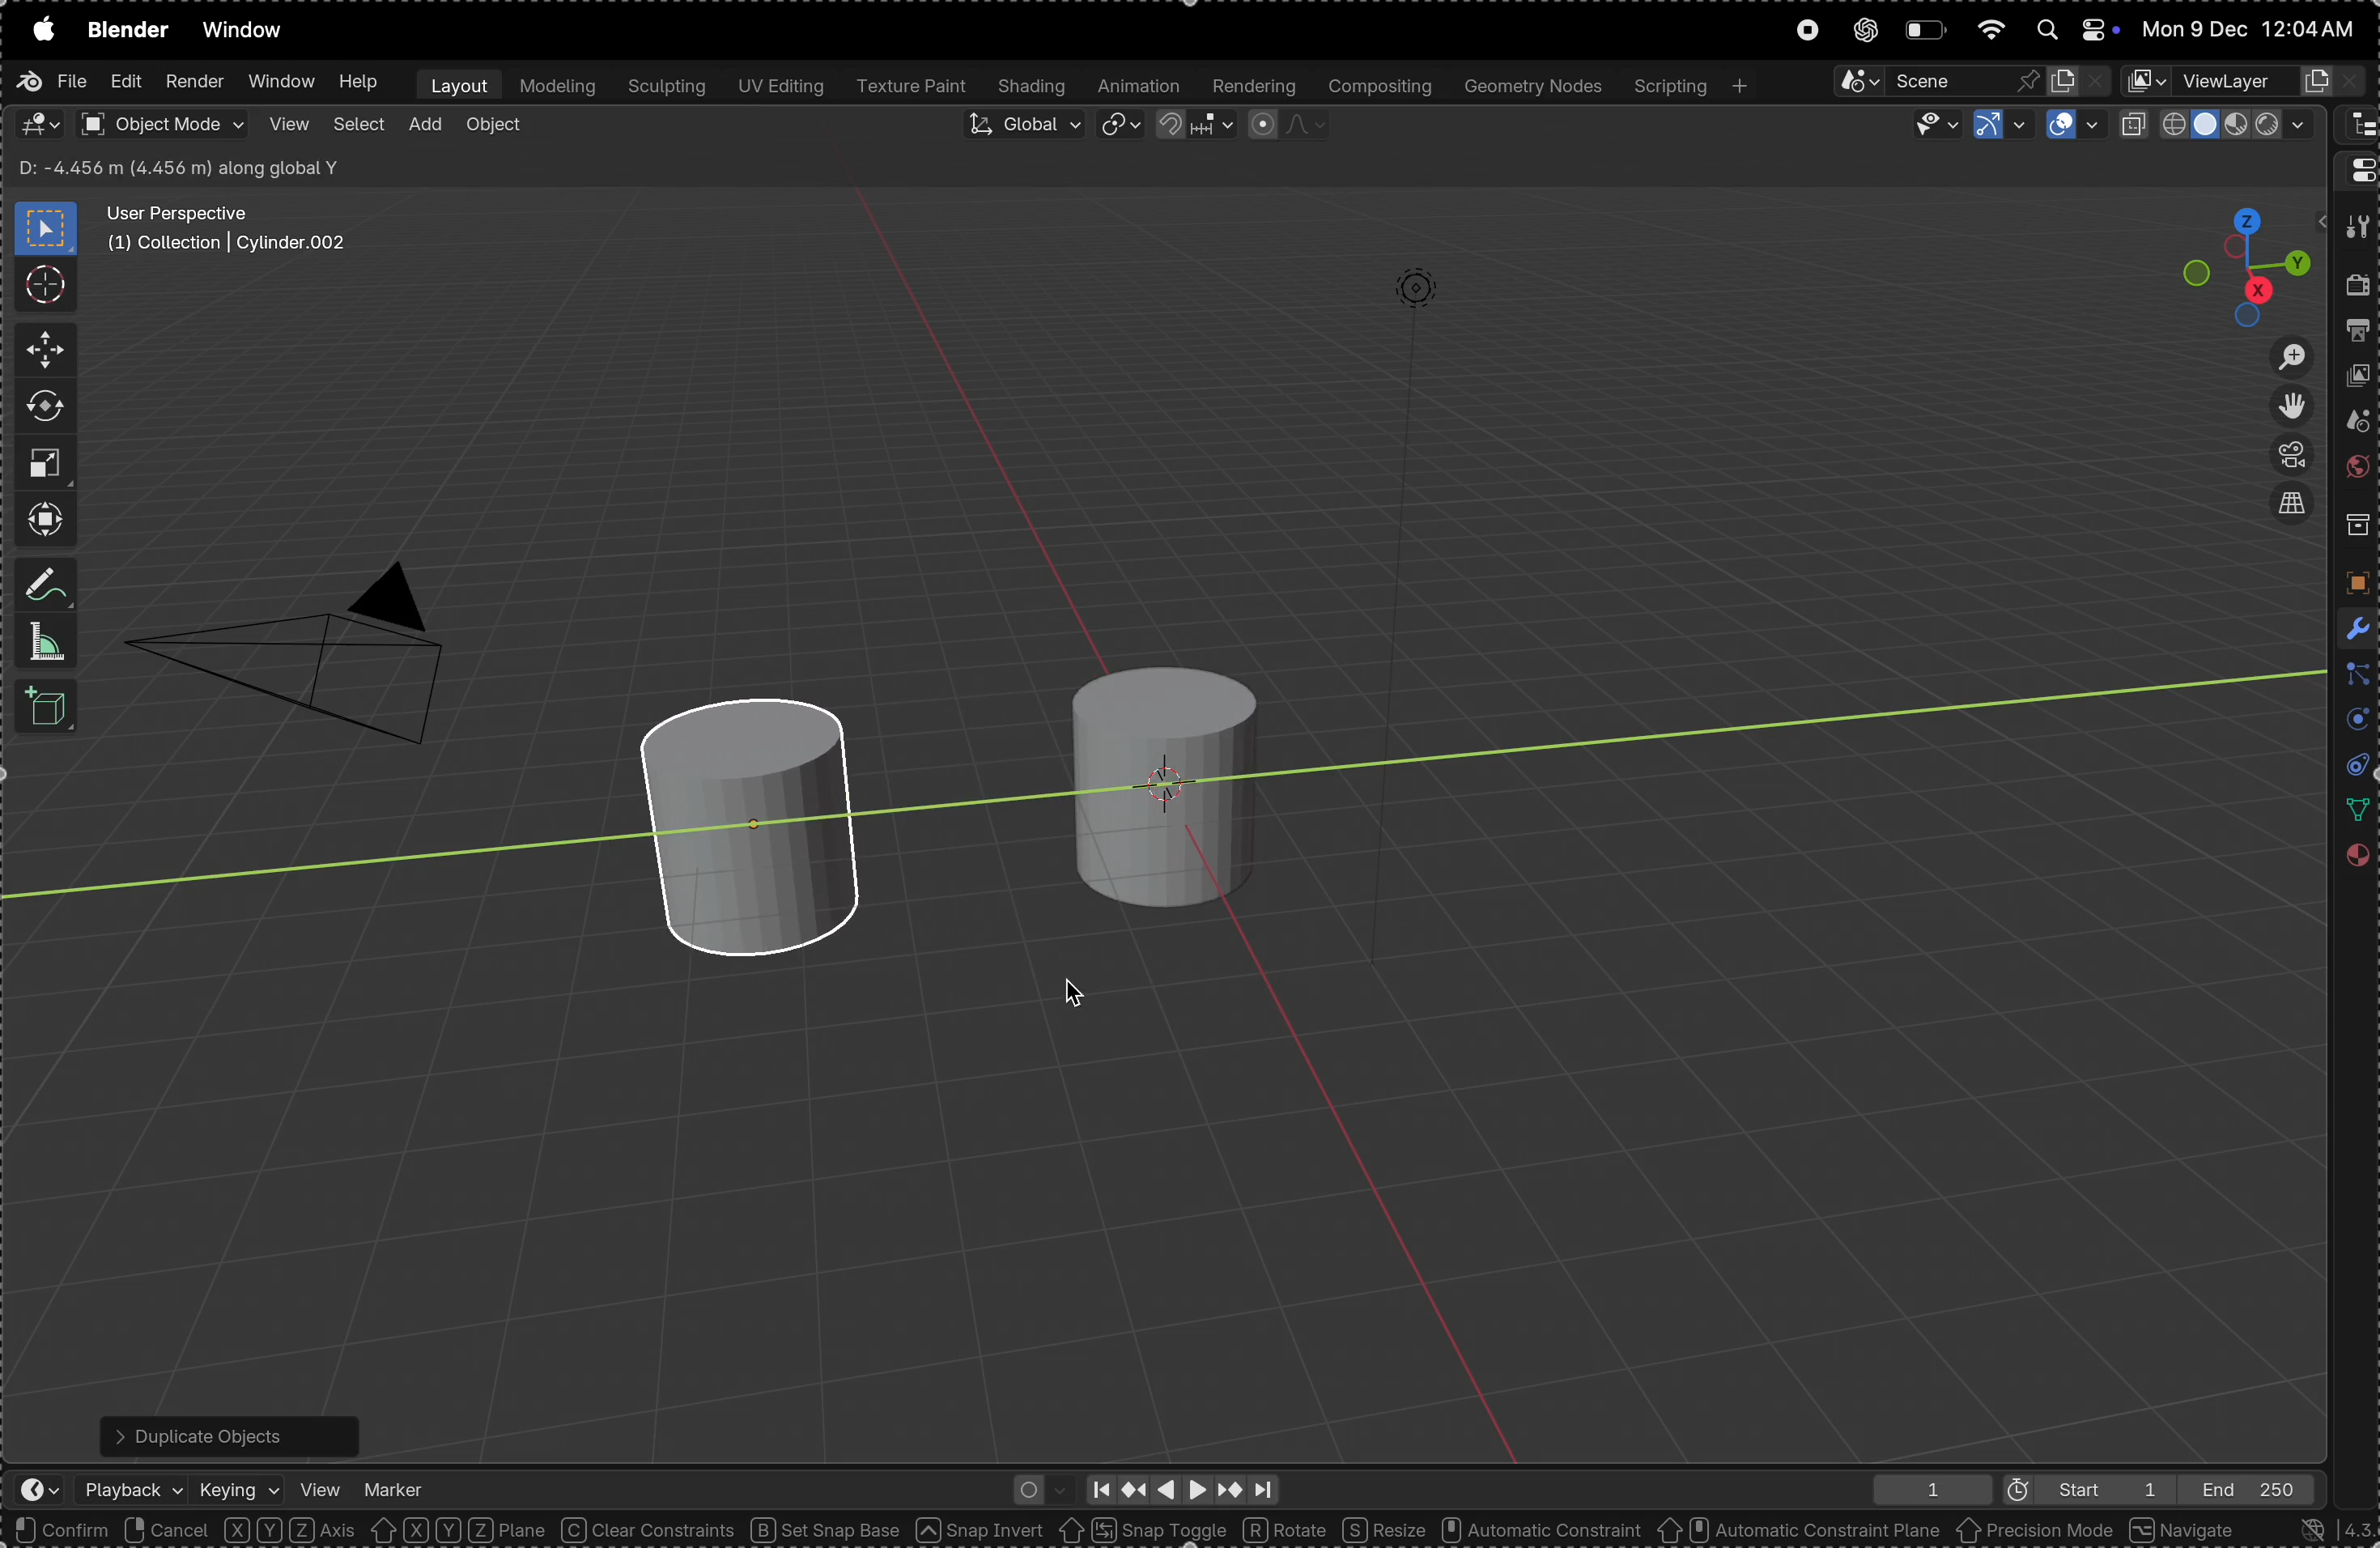  Describe the element at coordinates (2287, 407) in the screenshot. I see `toggle view point` at that location.